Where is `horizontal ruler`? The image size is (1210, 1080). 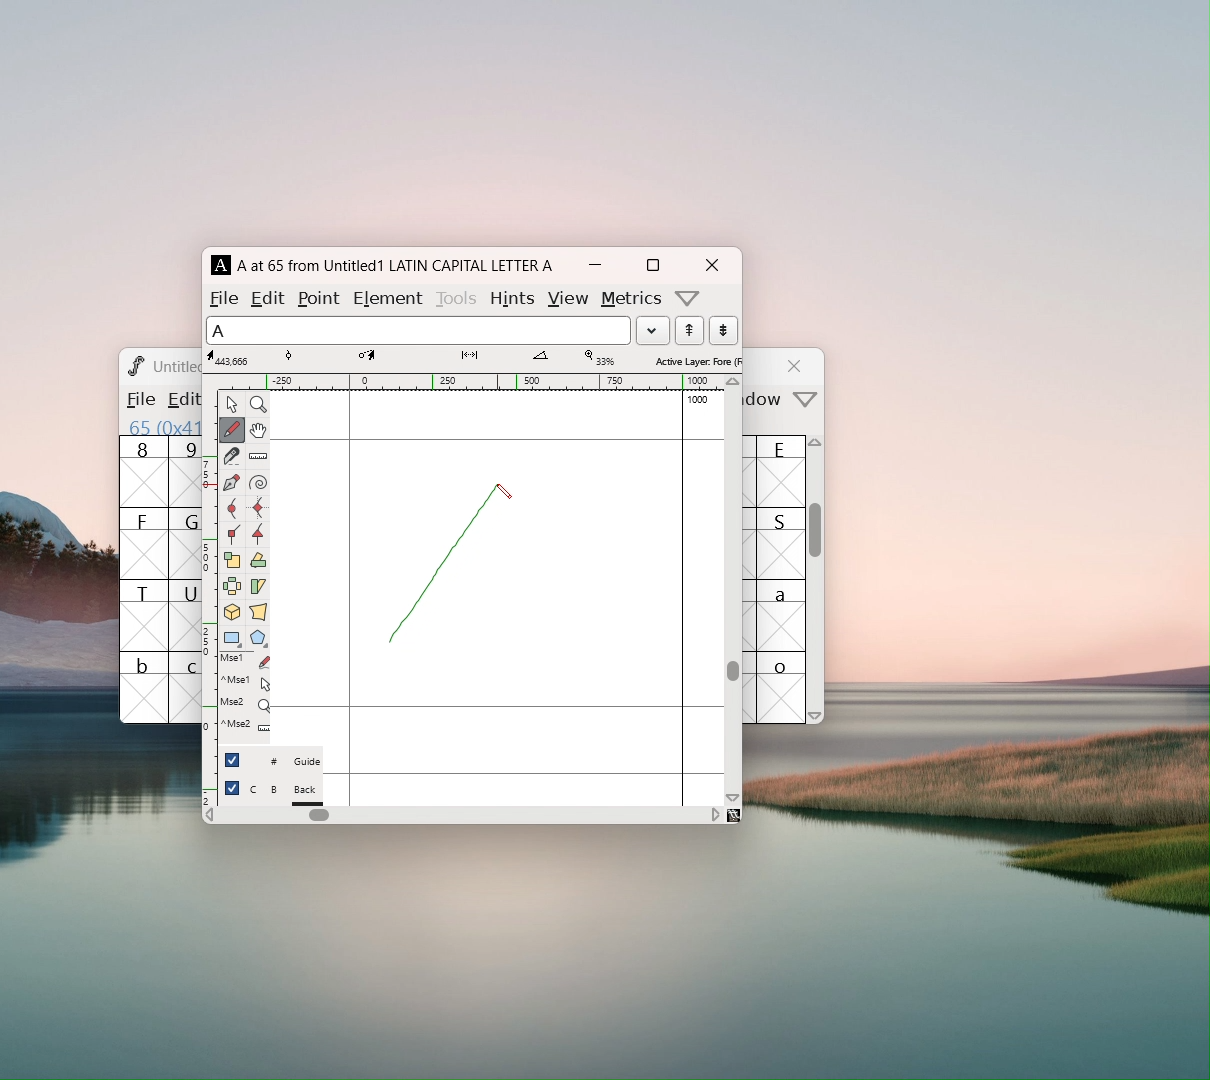 horizontal ruler is located at coordinates (471, 382).